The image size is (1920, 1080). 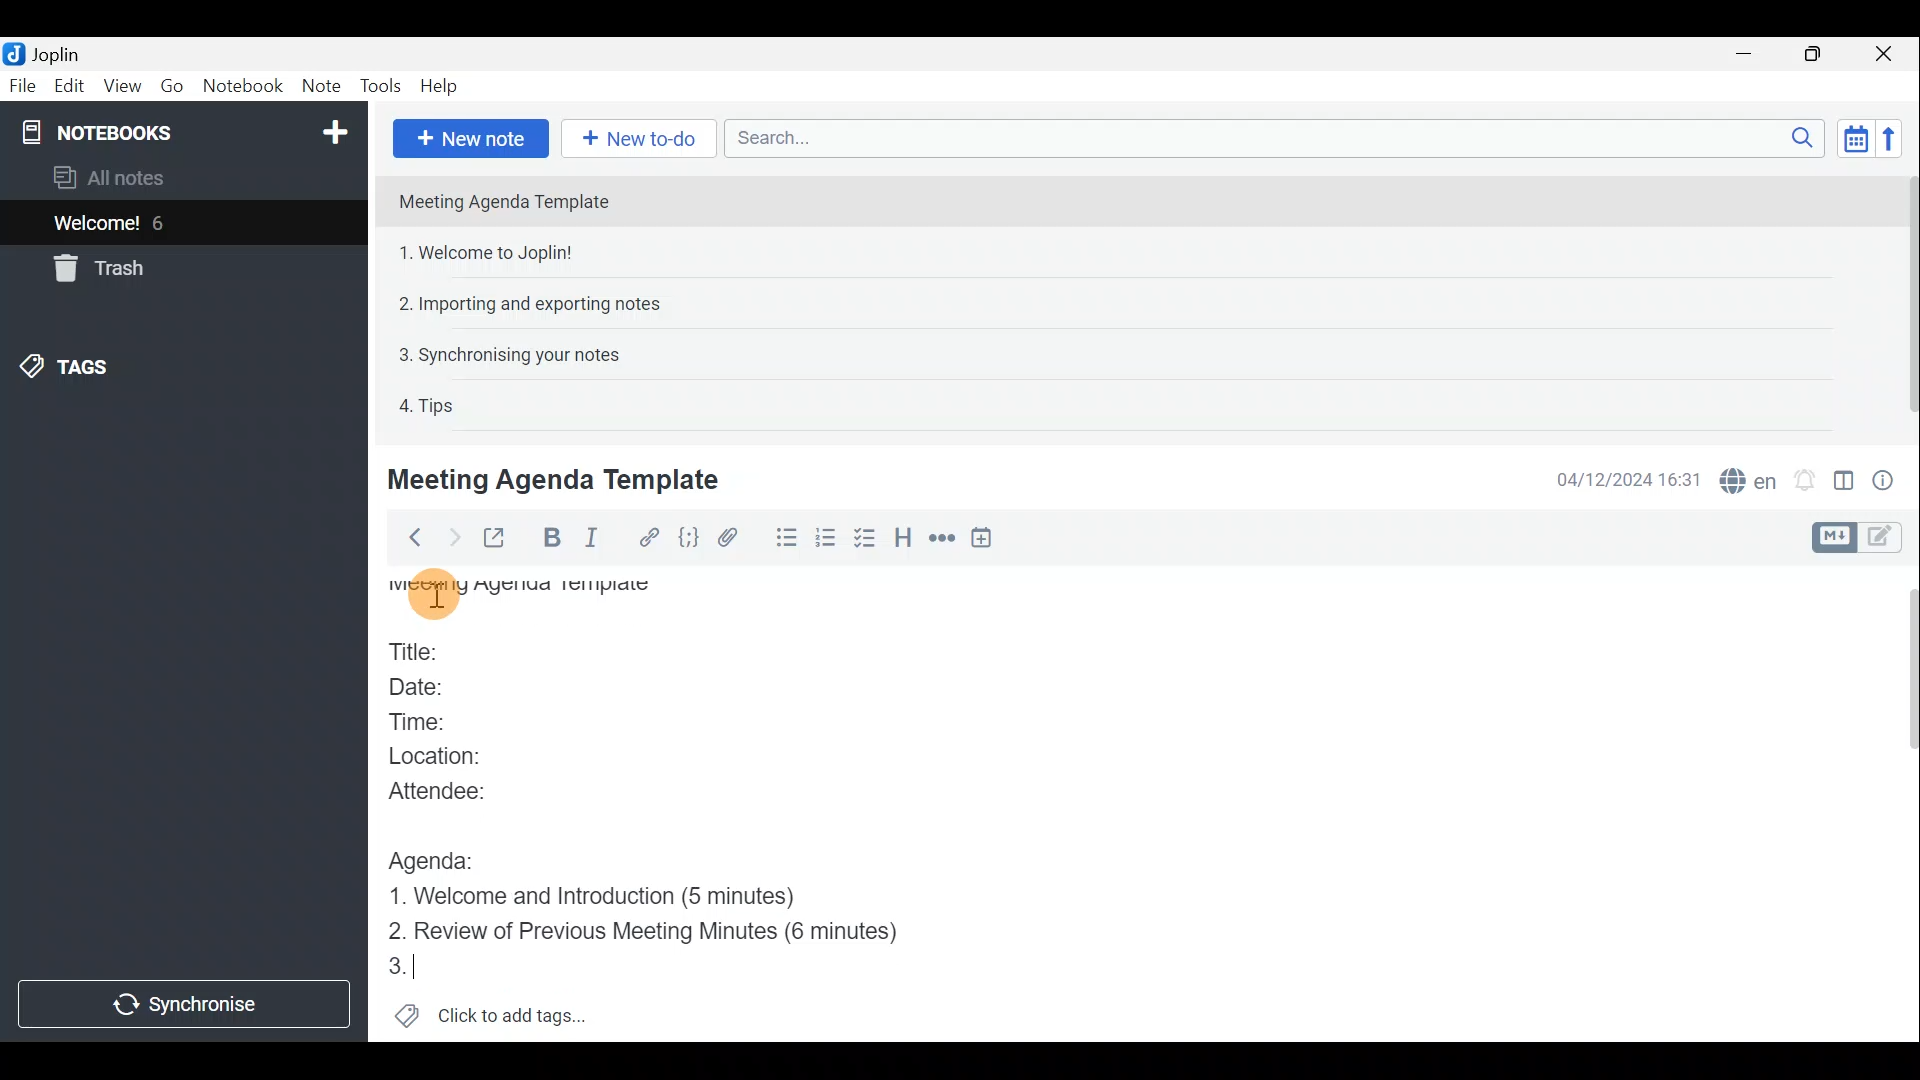 What do you see at coordinates (1845, 484) in the screenshot?
I see `Toggle editor layout` at bounding box center [1845, 484].